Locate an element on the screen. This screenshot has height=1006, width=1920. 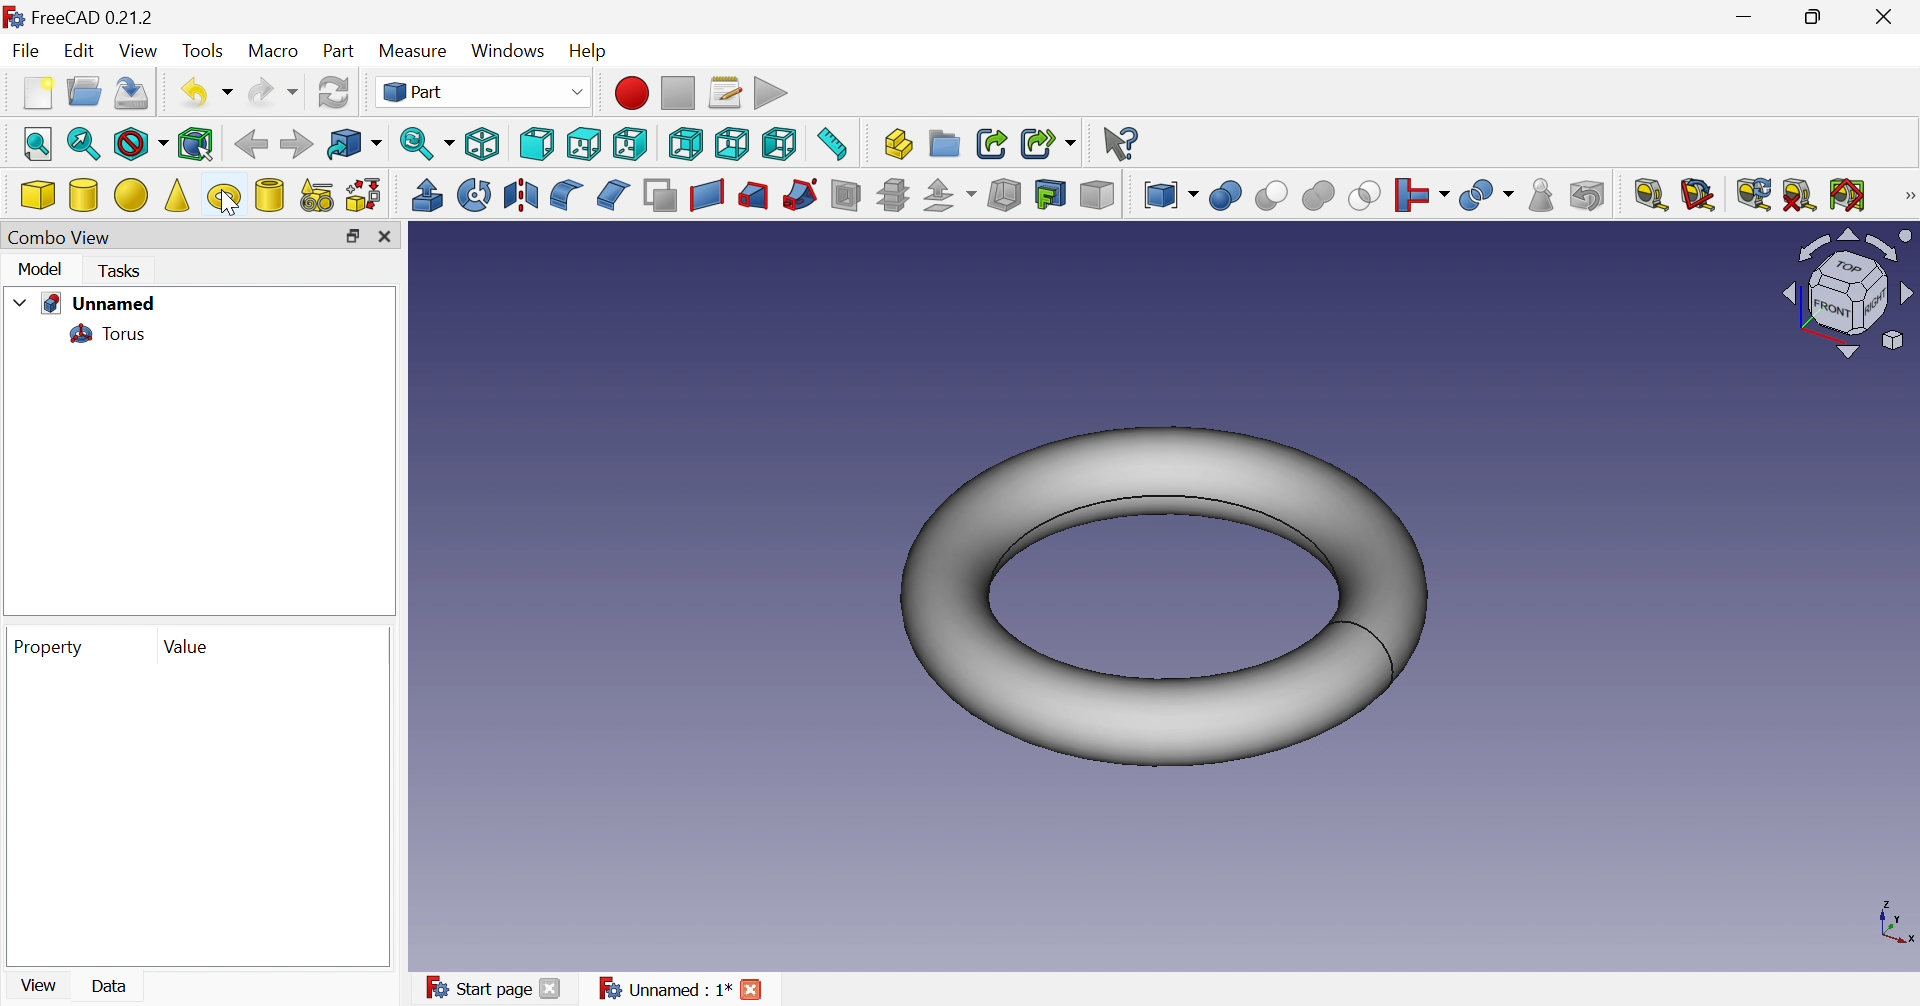
Data is located at coordinates (112, 985).